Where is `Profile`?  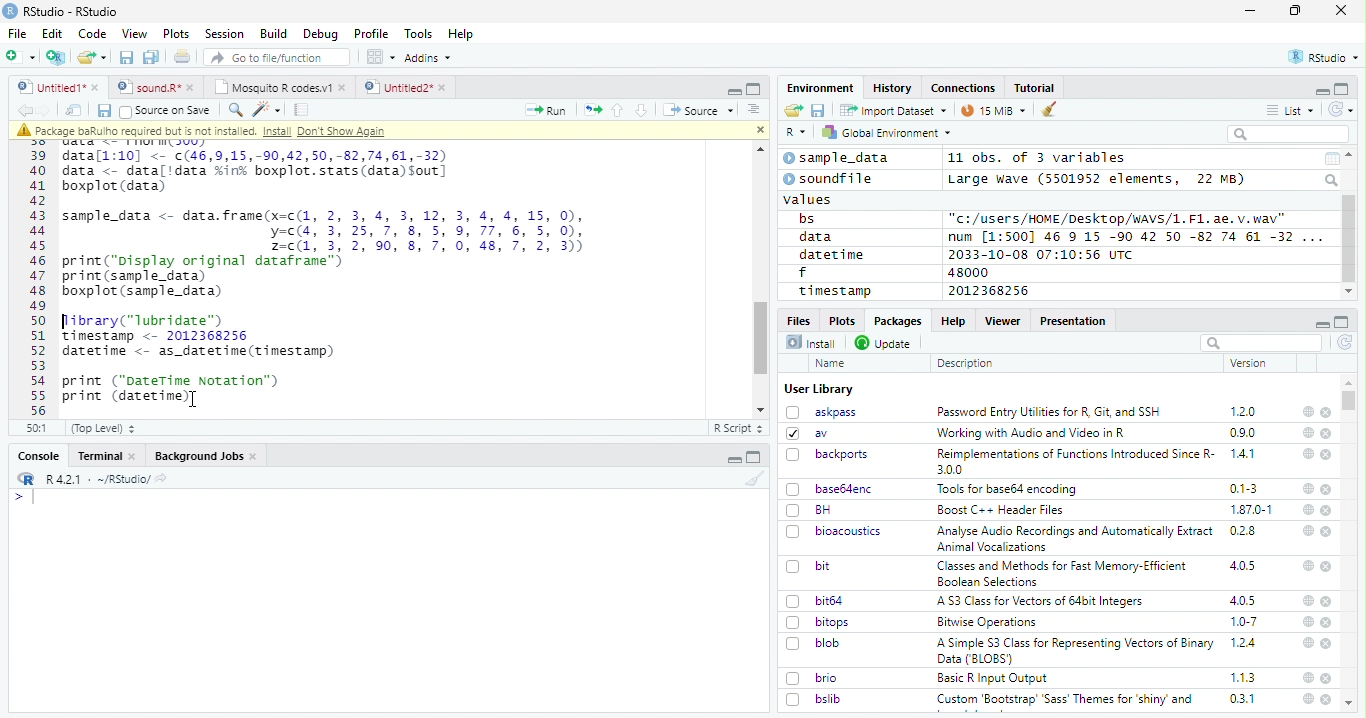 Profile is located at coordinates (371, 34).